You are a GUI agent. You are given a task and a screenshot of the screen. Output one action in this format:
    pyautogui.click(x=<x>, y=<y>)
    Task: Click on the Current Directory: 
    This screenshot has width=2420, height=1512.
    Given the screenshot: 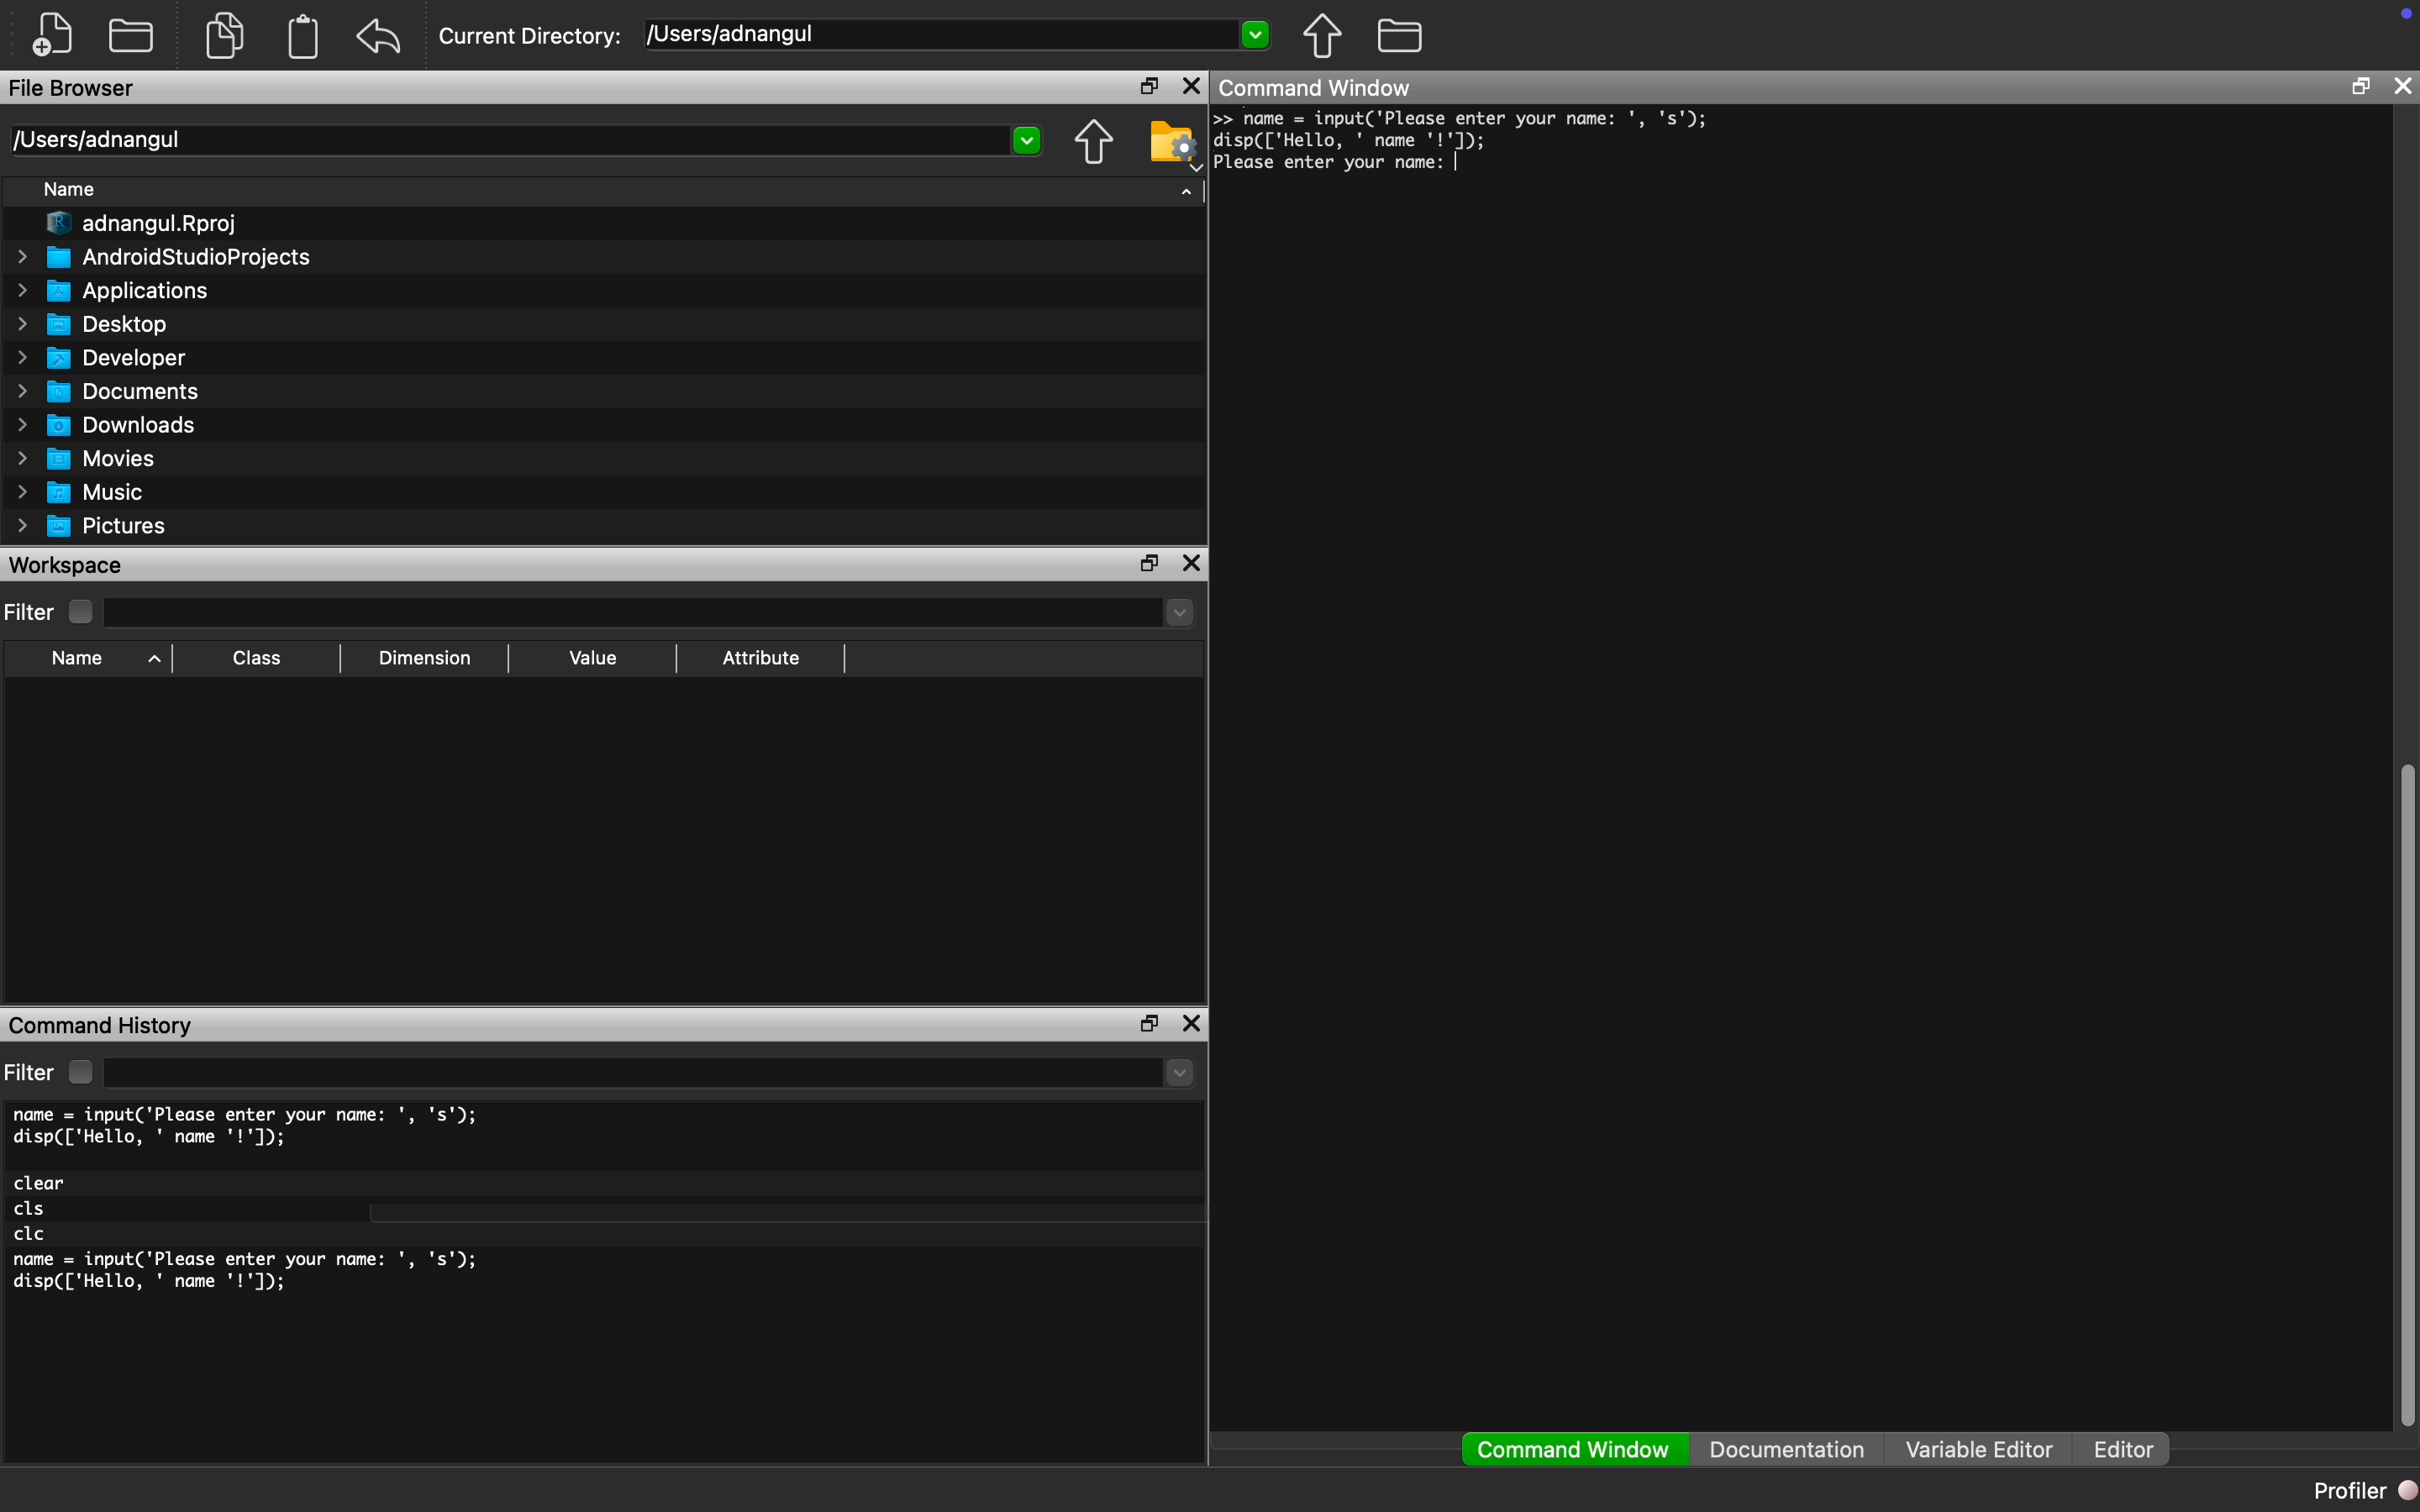 What is the action you would take?
    pyautogui.click(x=531, y=37)
    